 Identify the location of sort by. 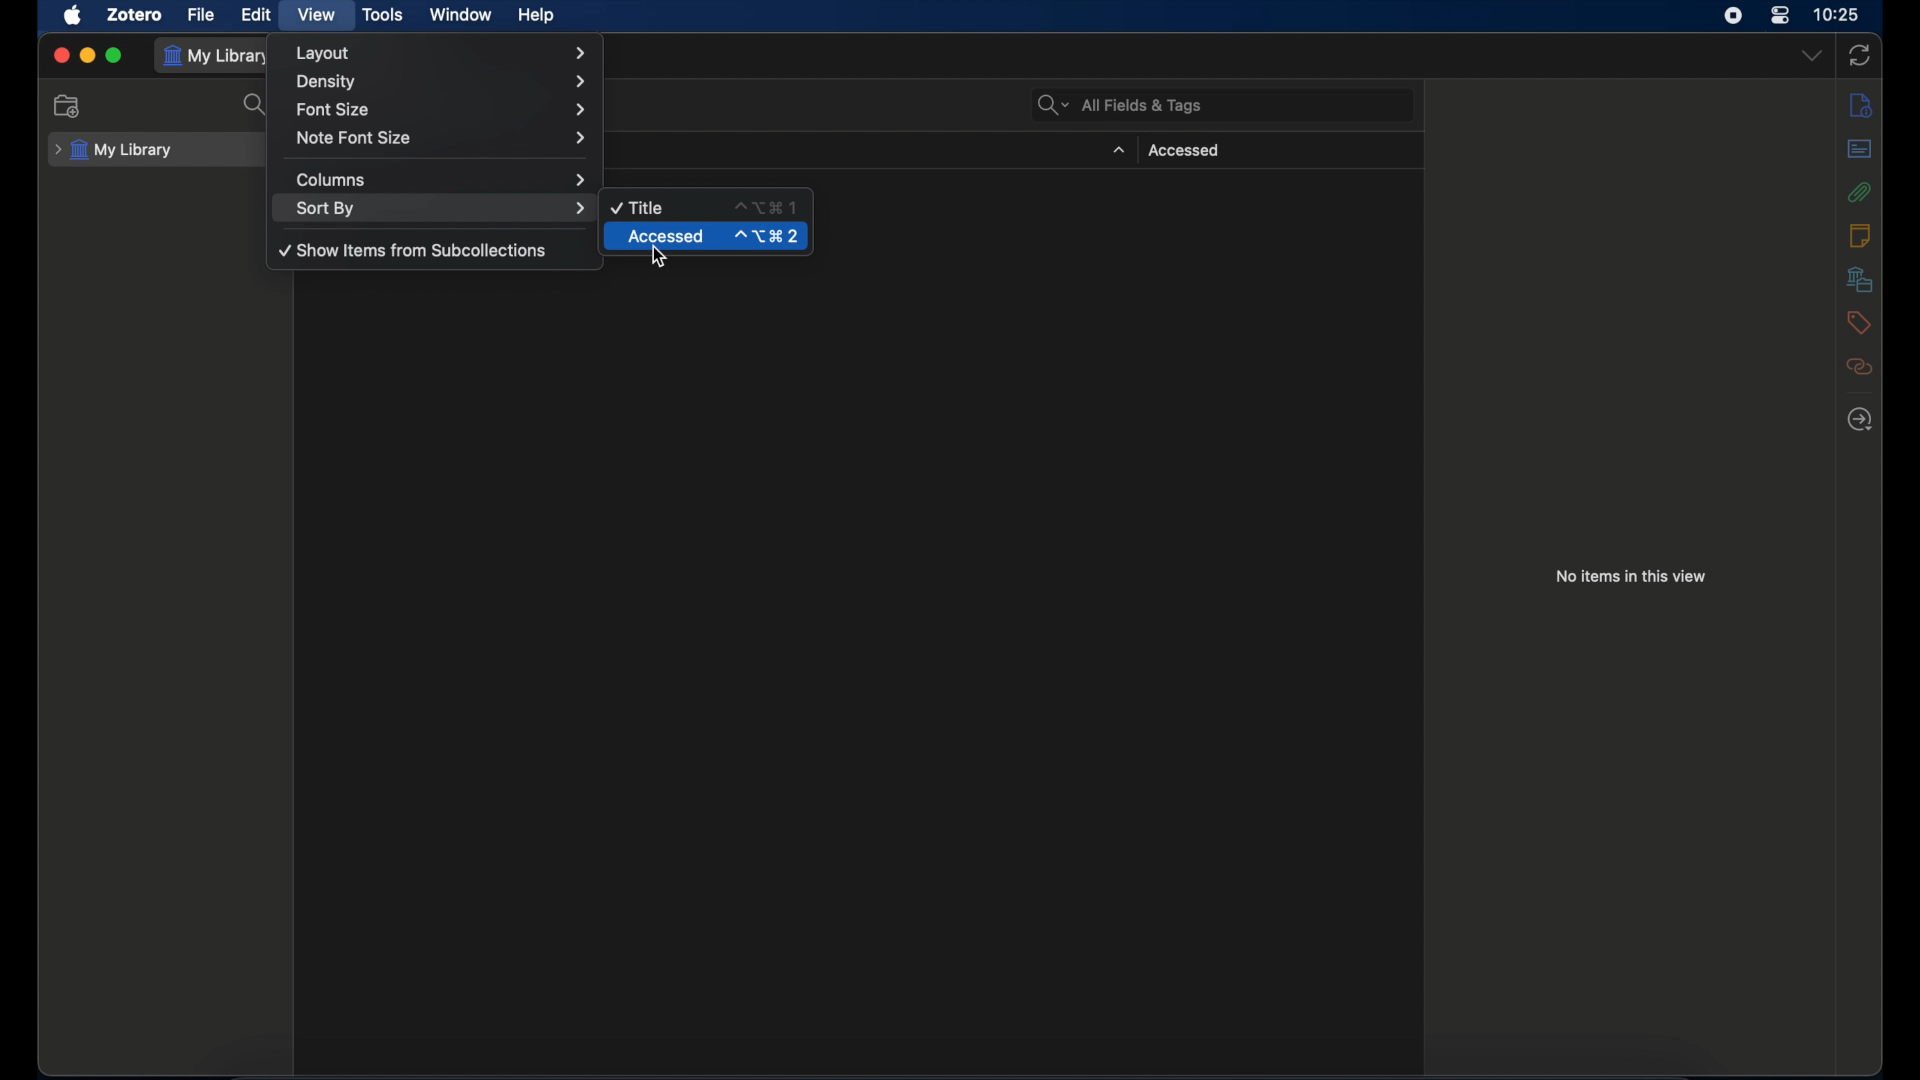
(440, 208).